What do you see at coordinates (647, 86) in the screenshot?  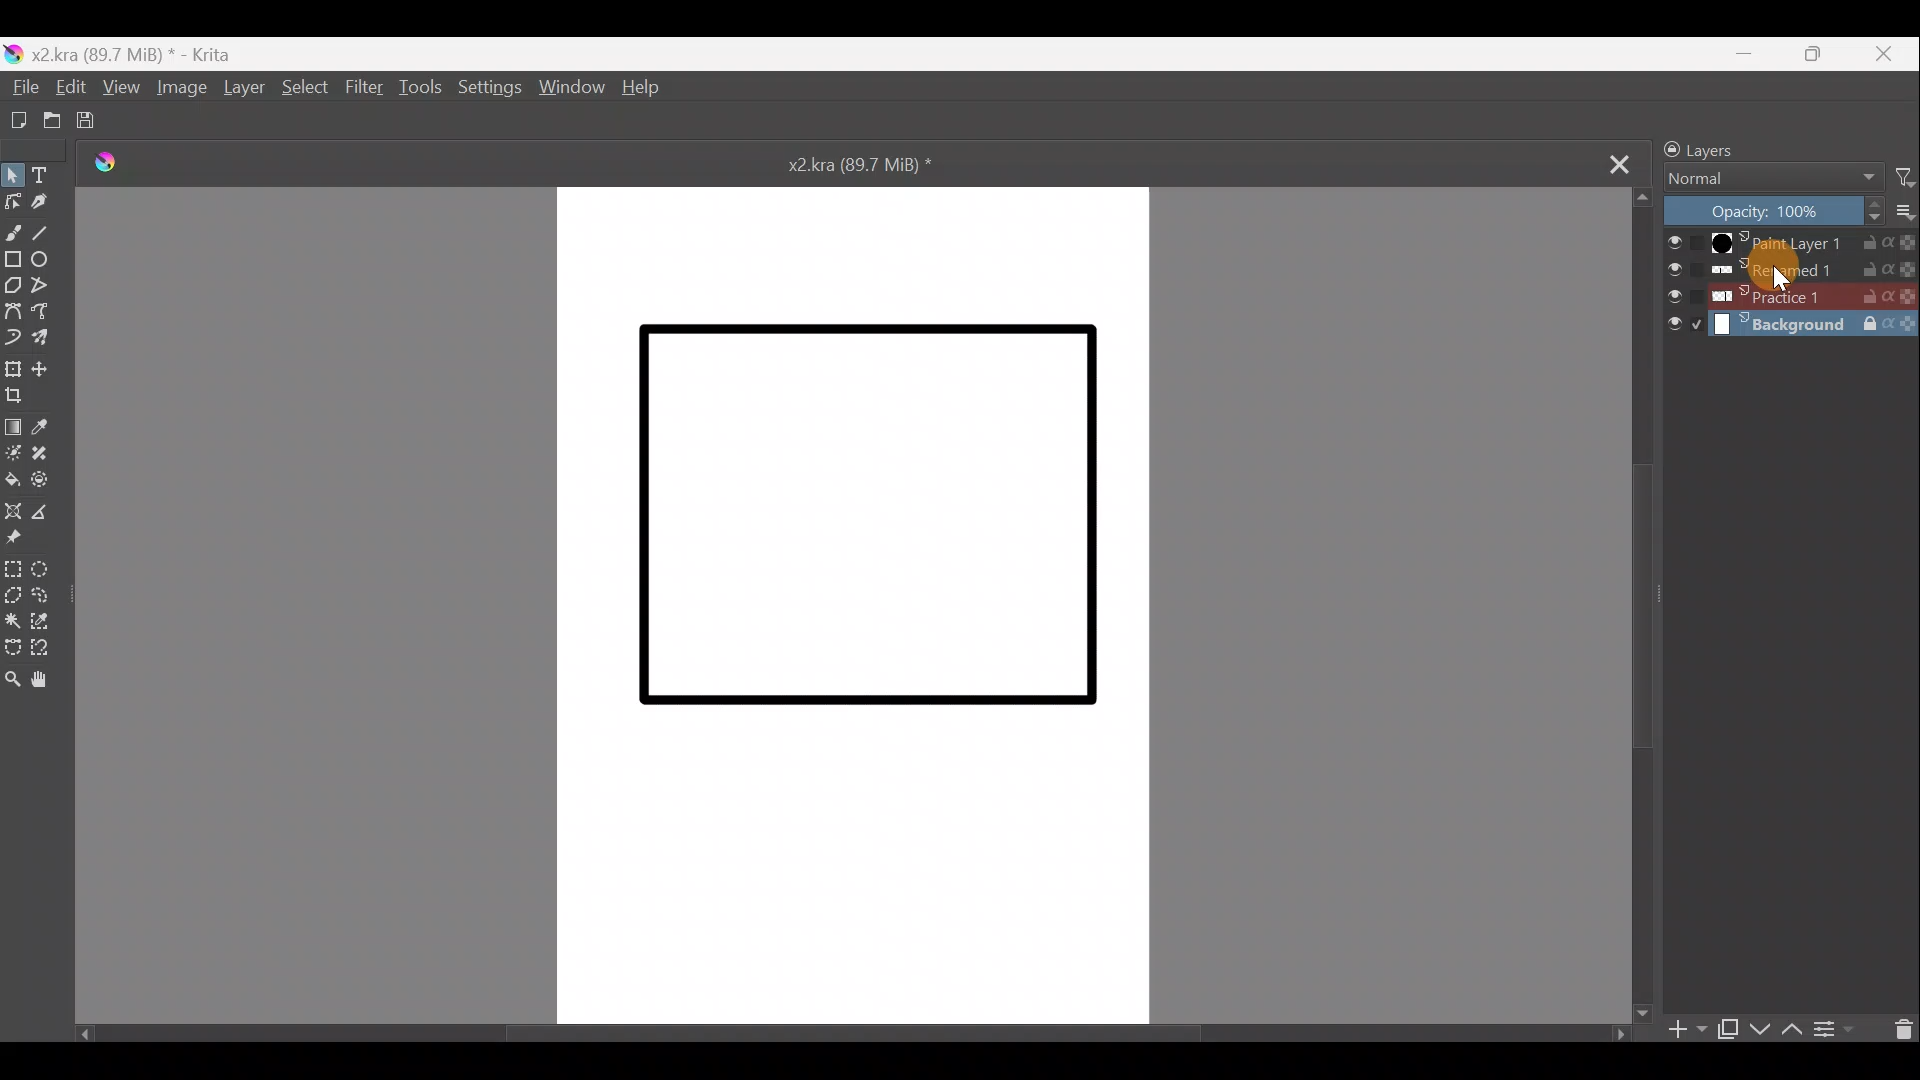 I see `Help` at bounding box center [647, 86].